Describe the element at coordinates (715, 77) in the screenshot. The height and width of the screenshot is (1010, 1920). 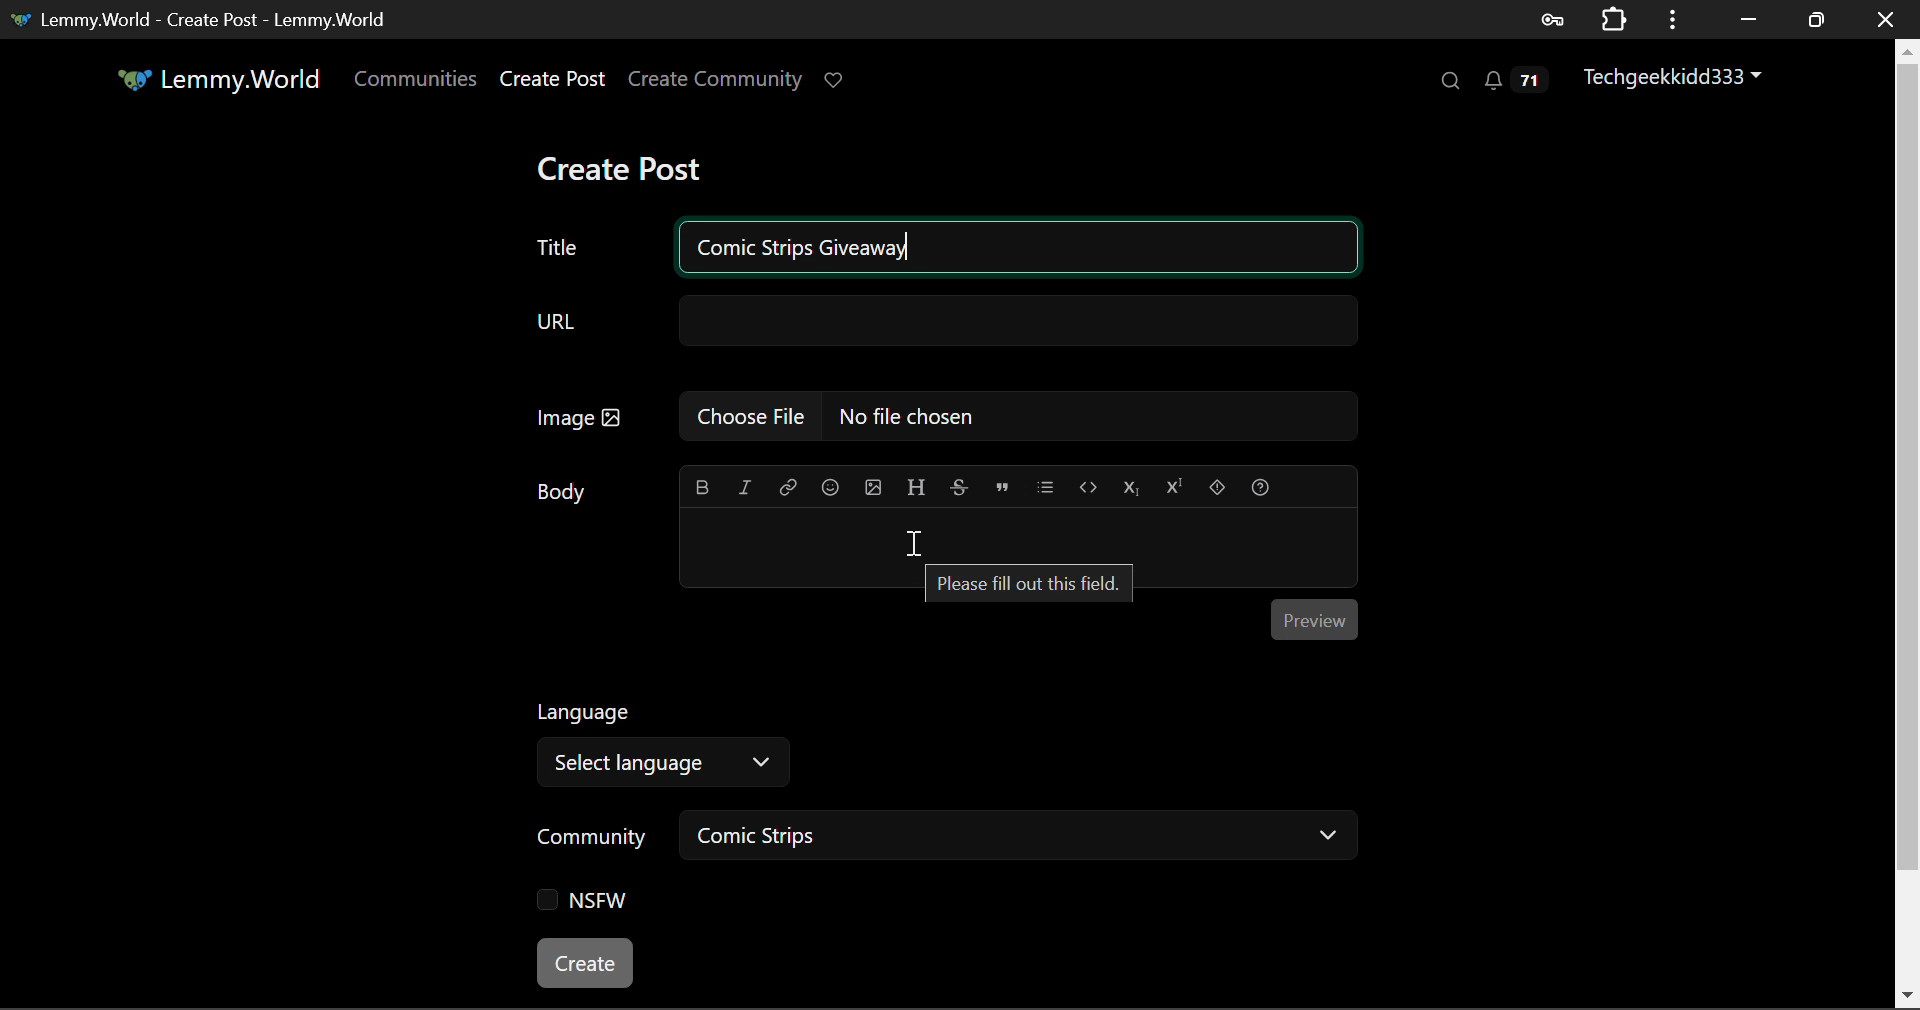
I see `Create Community` at that location.